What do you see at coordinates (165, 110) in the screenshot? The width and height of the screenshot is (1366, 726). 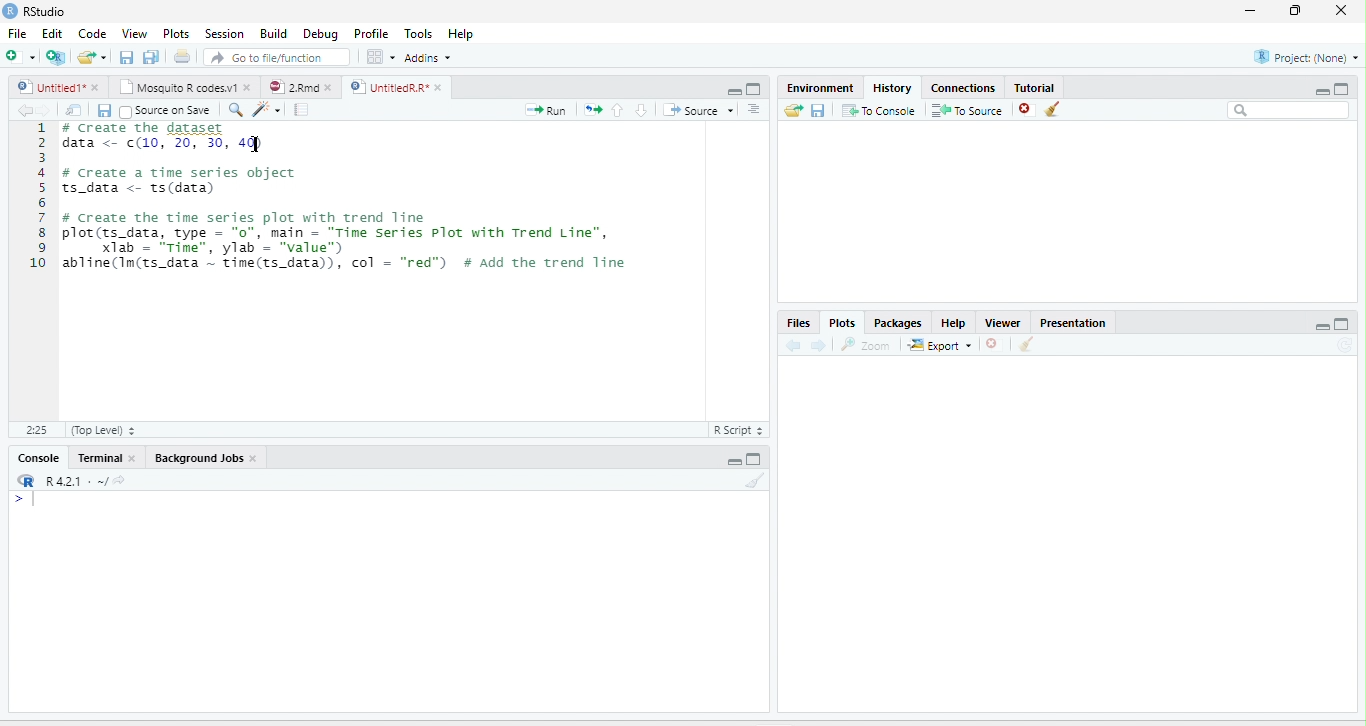 I see `Source on Save` at bounding box center [165, 110].